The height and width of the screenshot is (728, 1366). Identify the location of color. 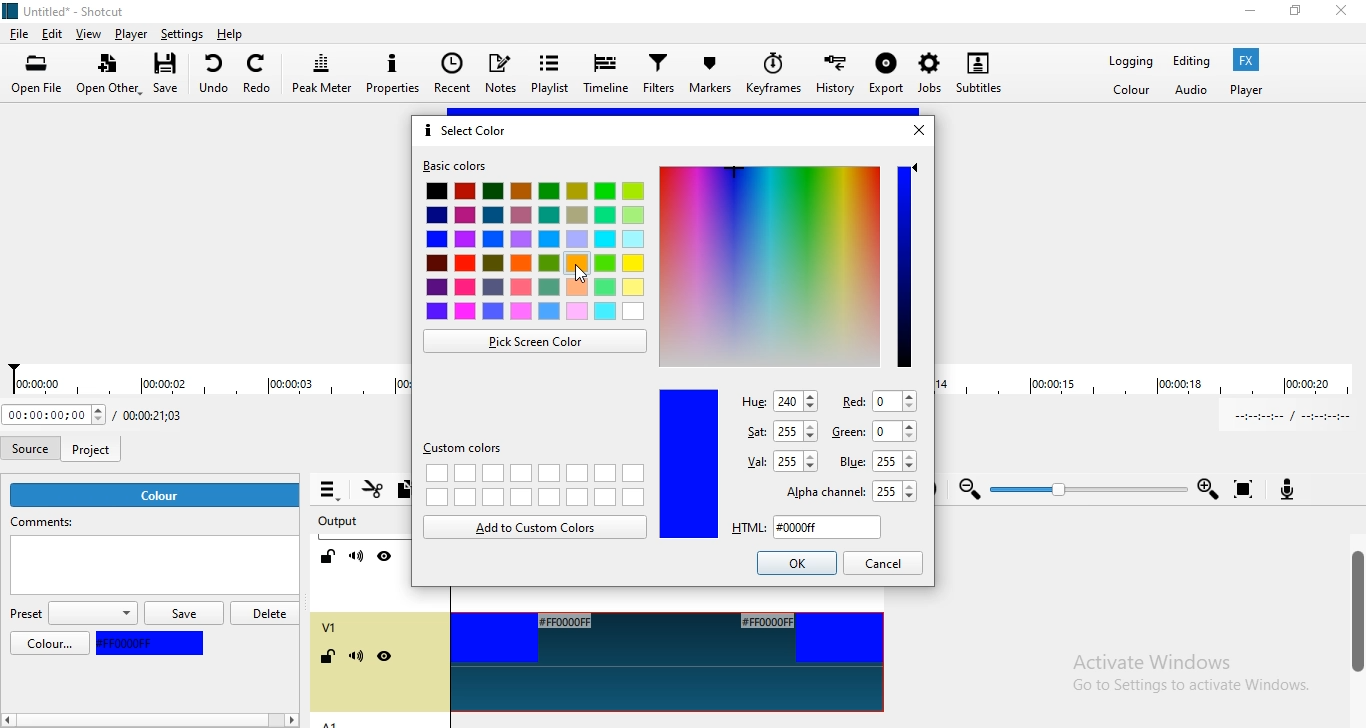
(157, 495).